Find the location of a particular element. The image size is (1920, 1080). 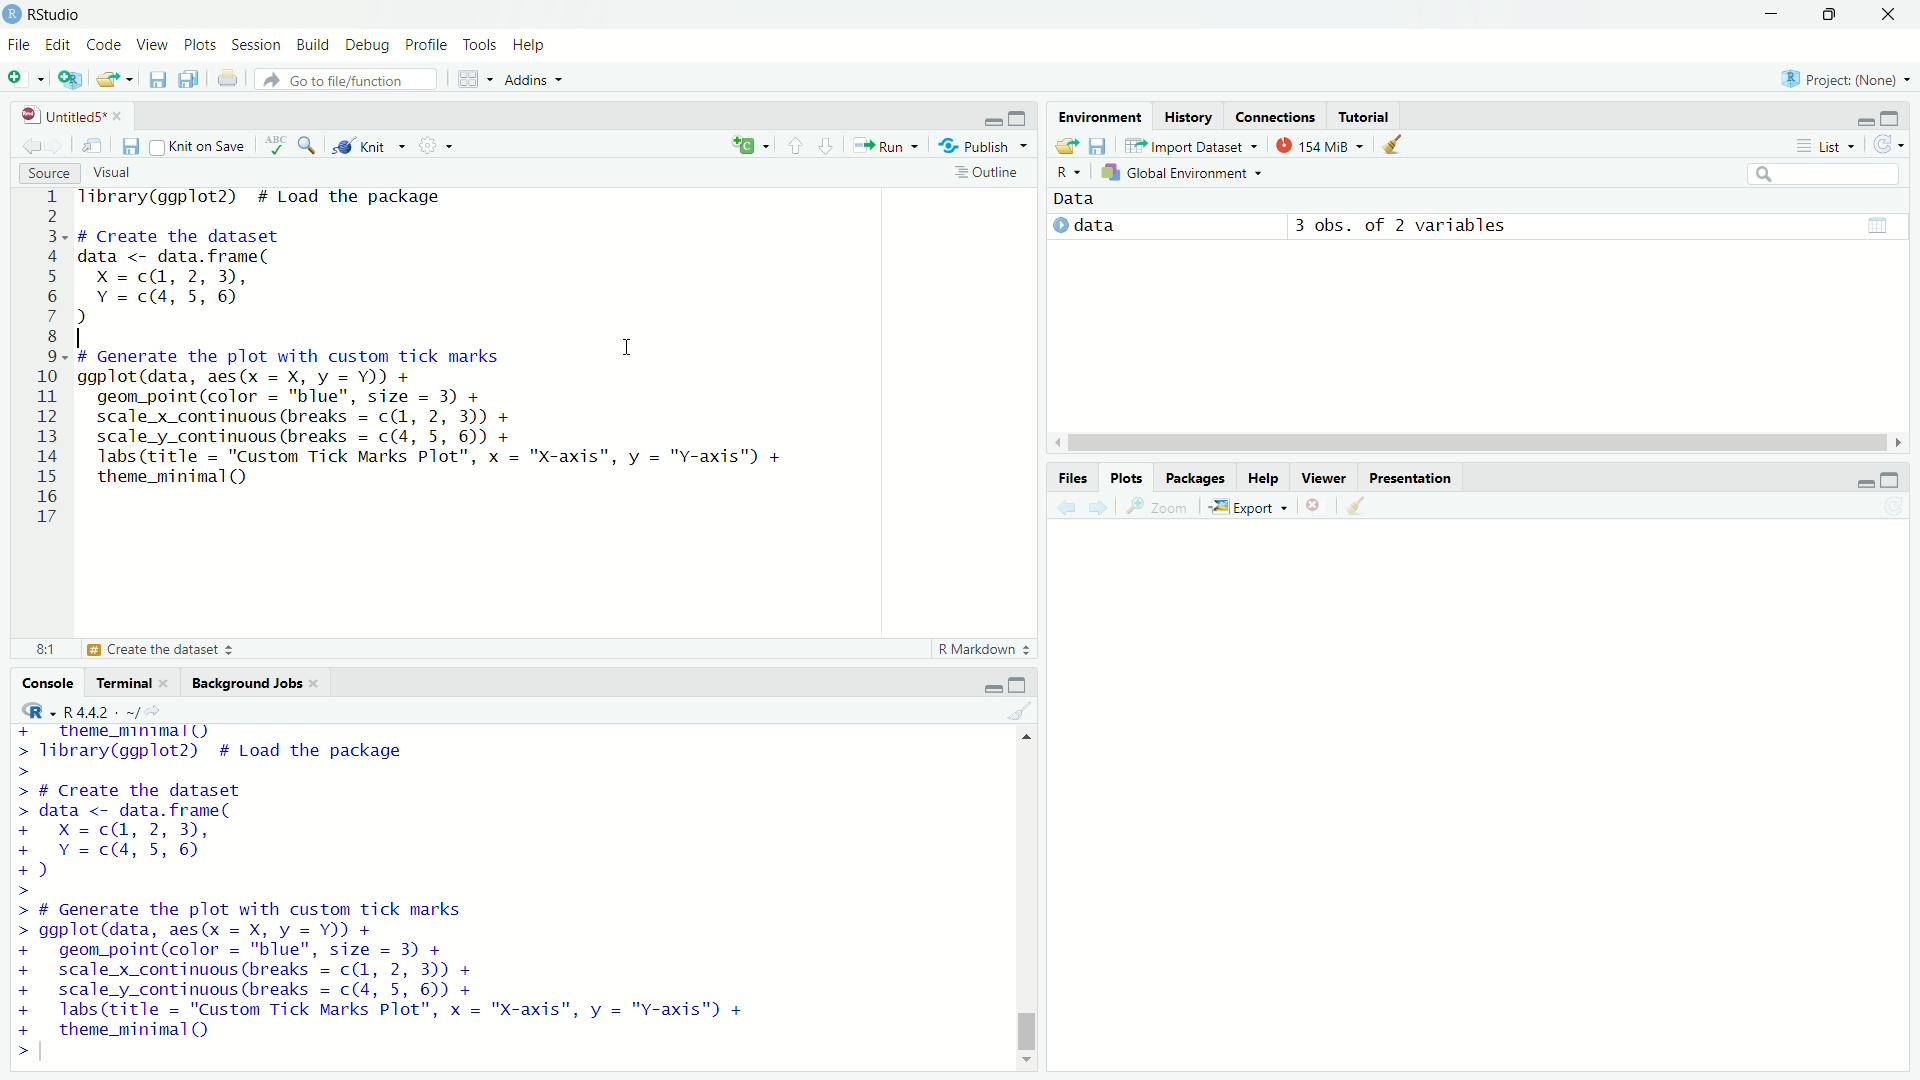

settings is located at coordinates (440, 146).